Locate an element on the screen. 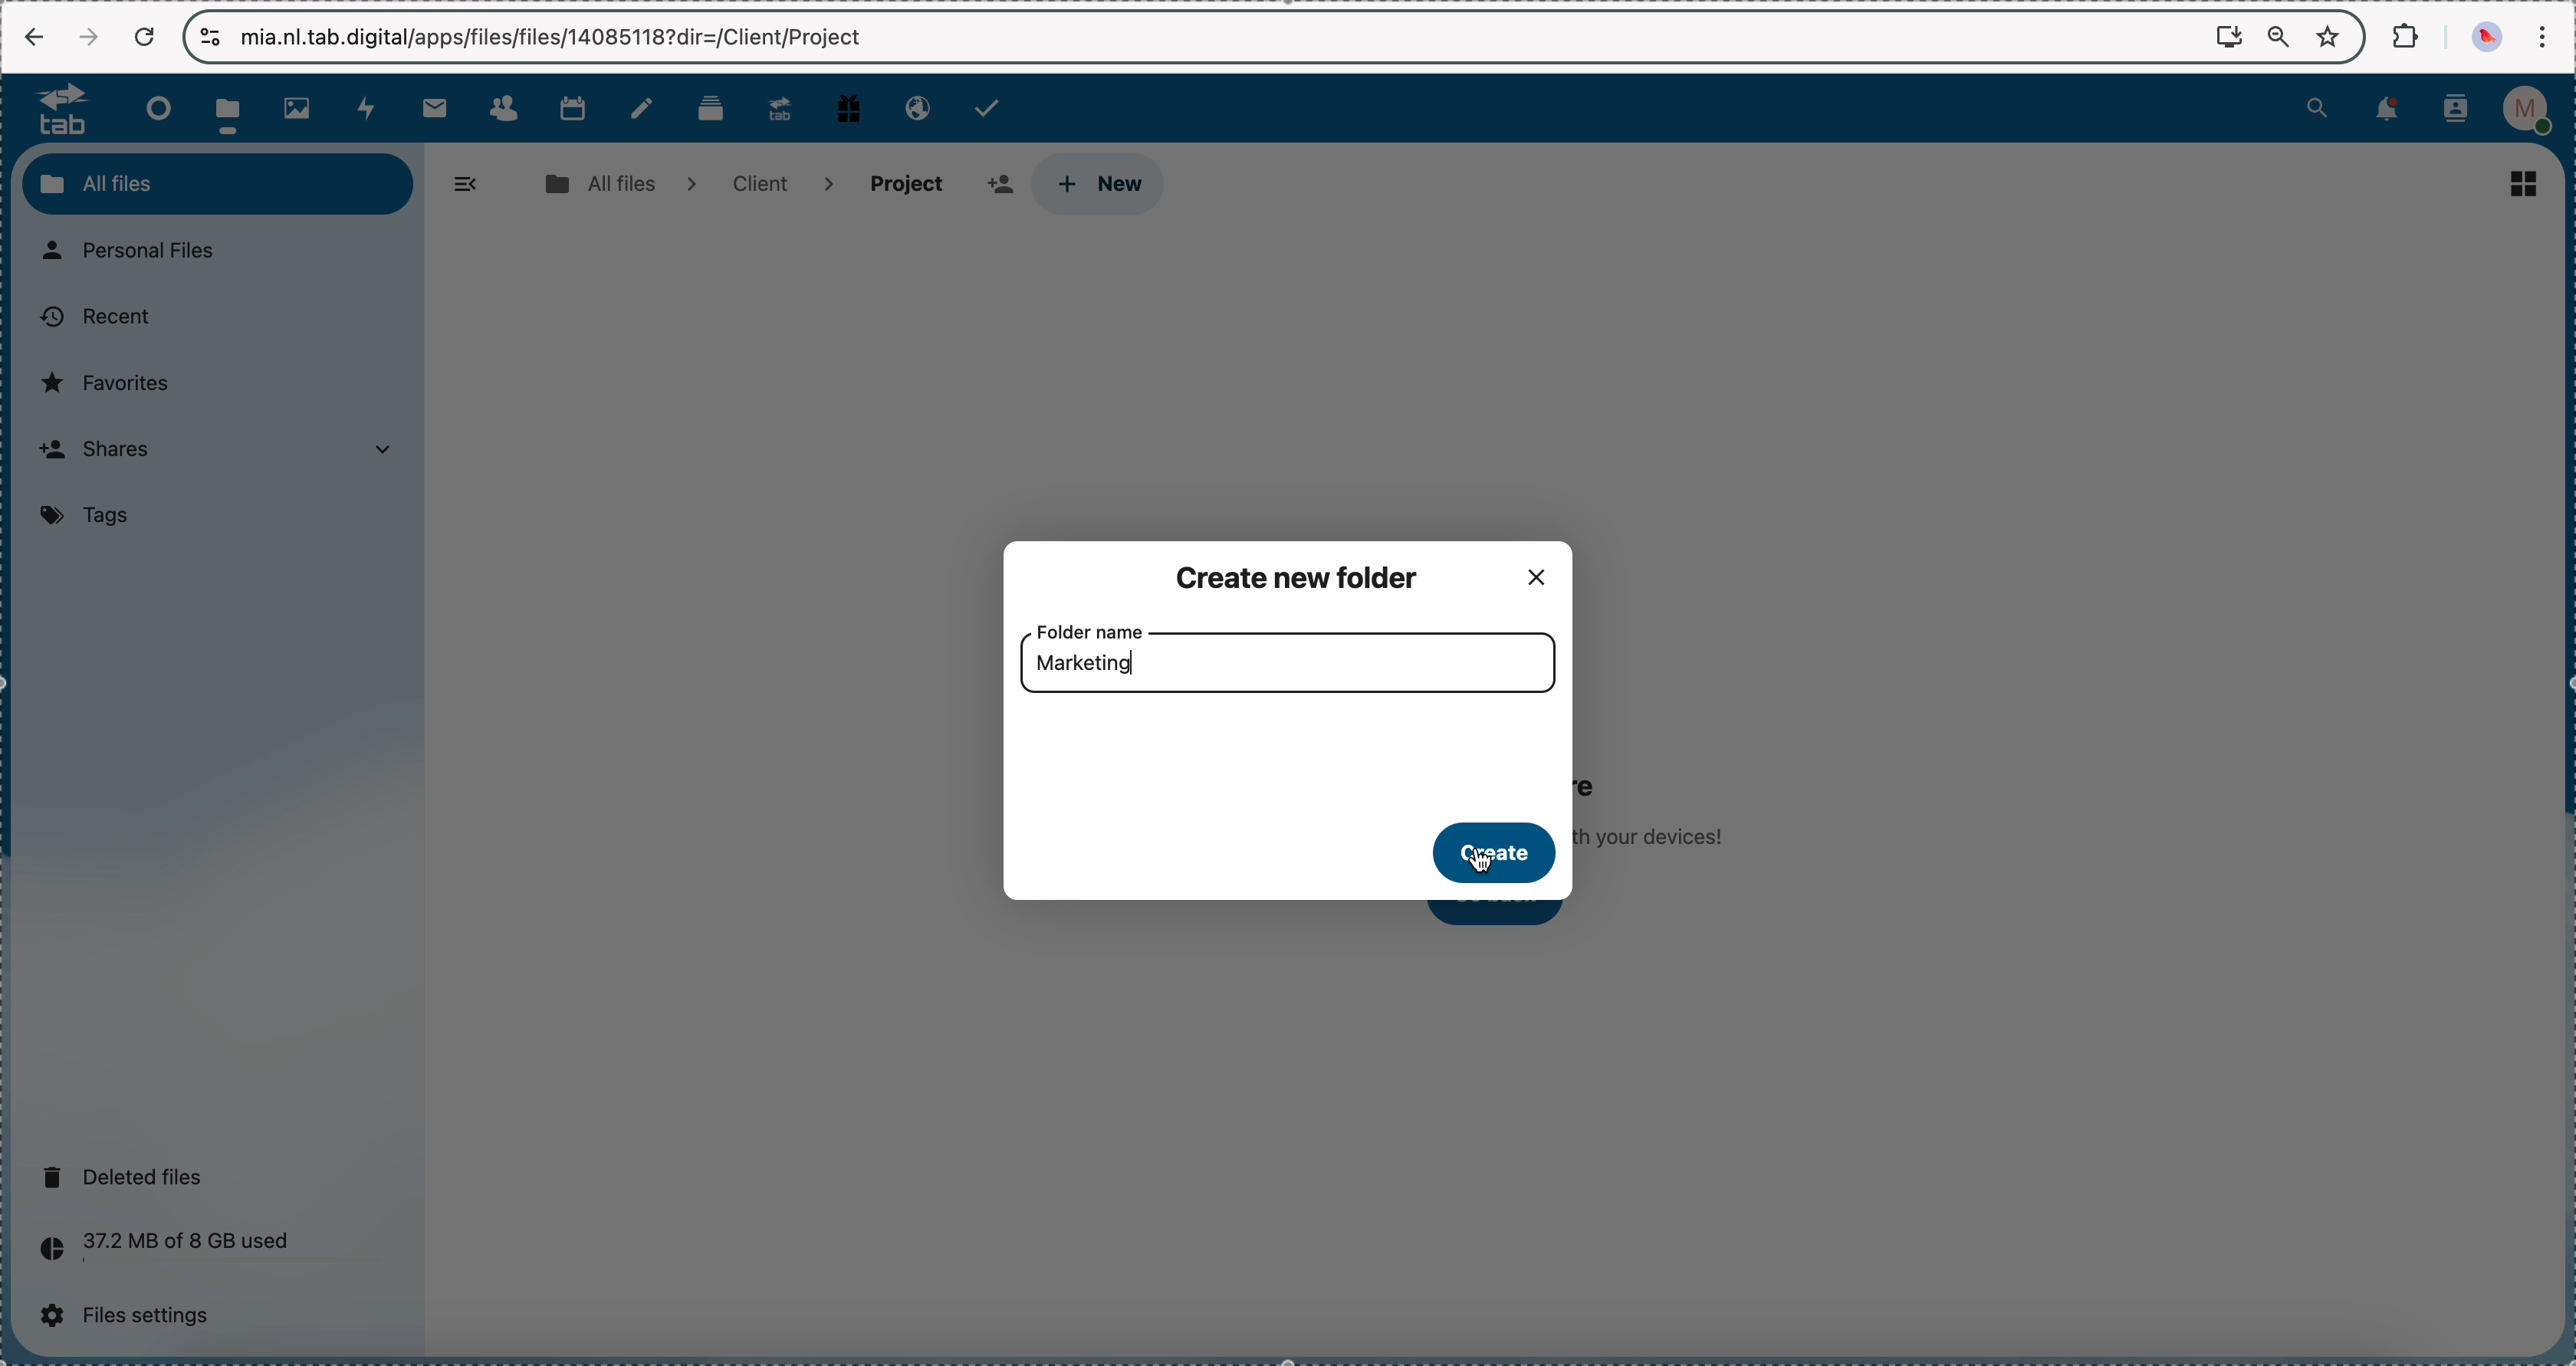 This screenshot has height=1366, width=2576. favorites is located at coordinates (112, 382).